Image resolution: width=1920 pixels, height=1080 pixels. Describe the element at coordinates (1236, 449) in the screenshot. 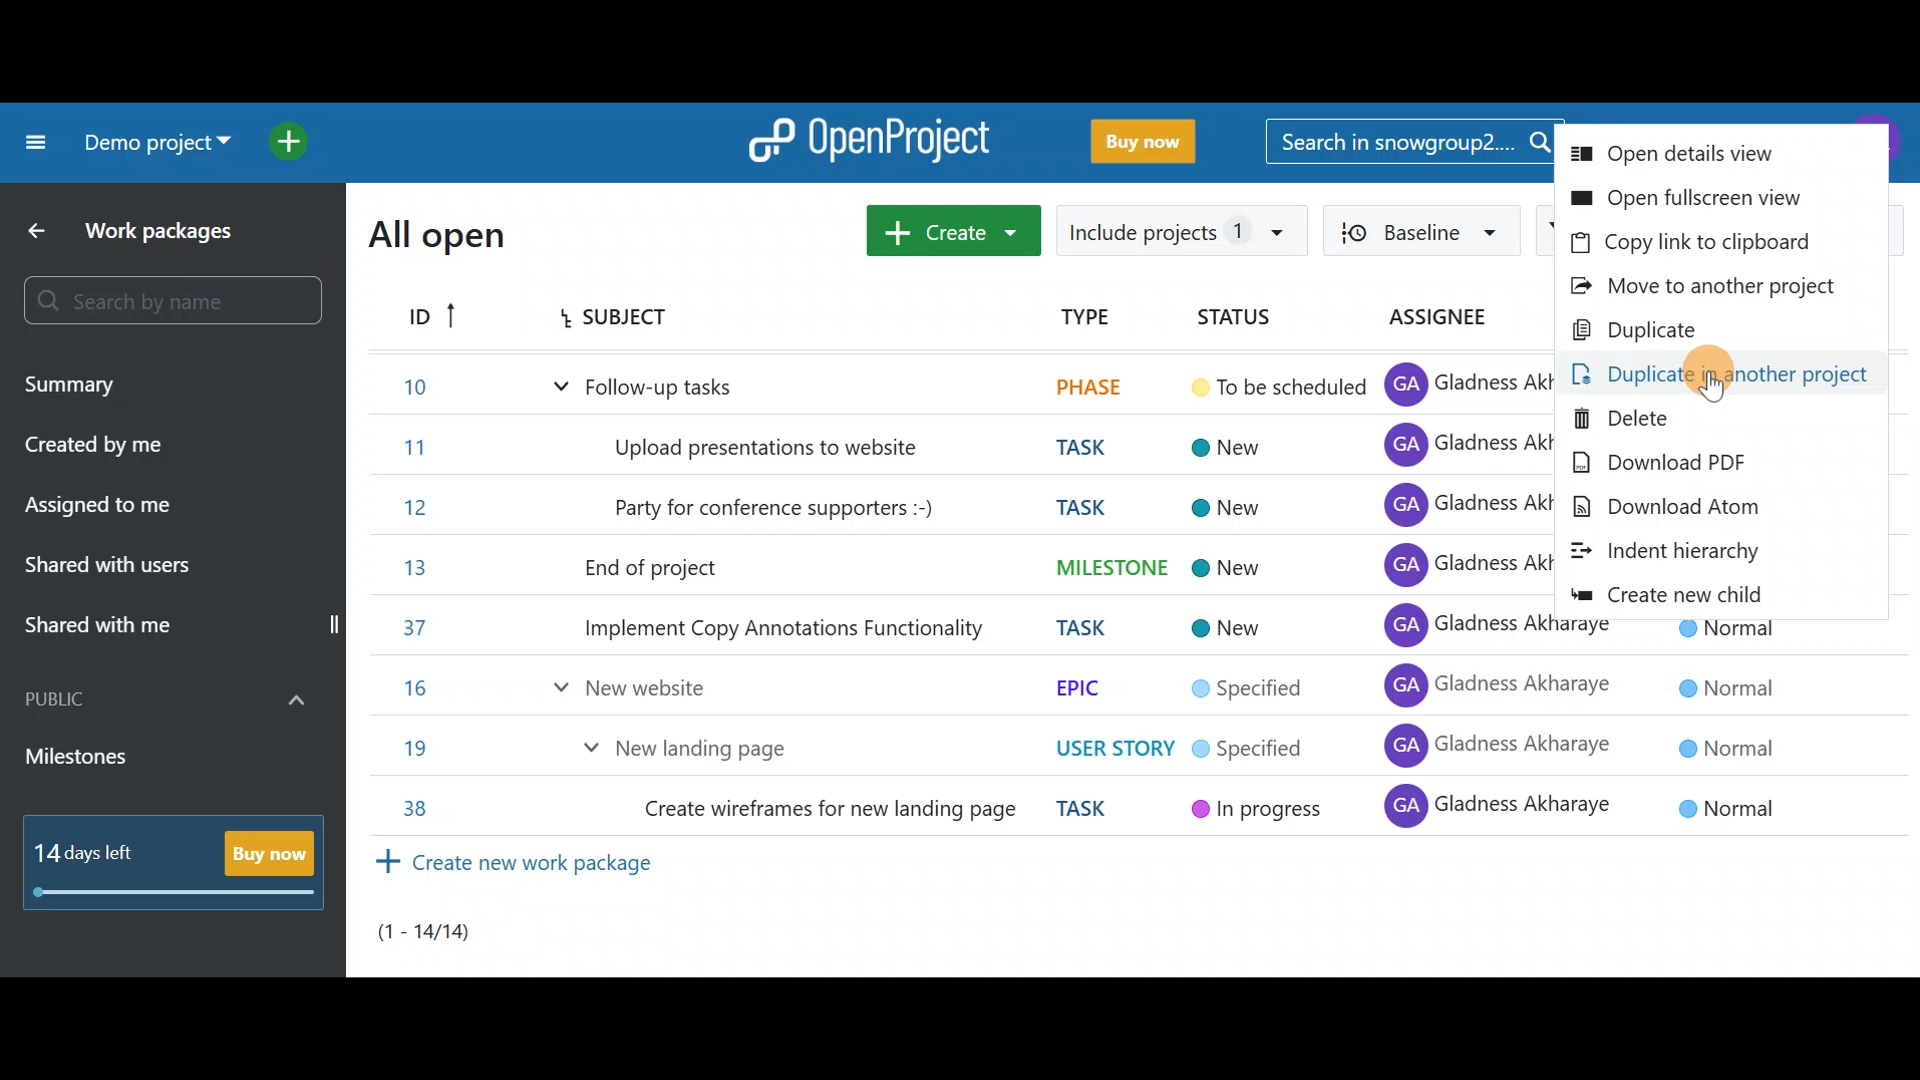

I see `New` at that location.